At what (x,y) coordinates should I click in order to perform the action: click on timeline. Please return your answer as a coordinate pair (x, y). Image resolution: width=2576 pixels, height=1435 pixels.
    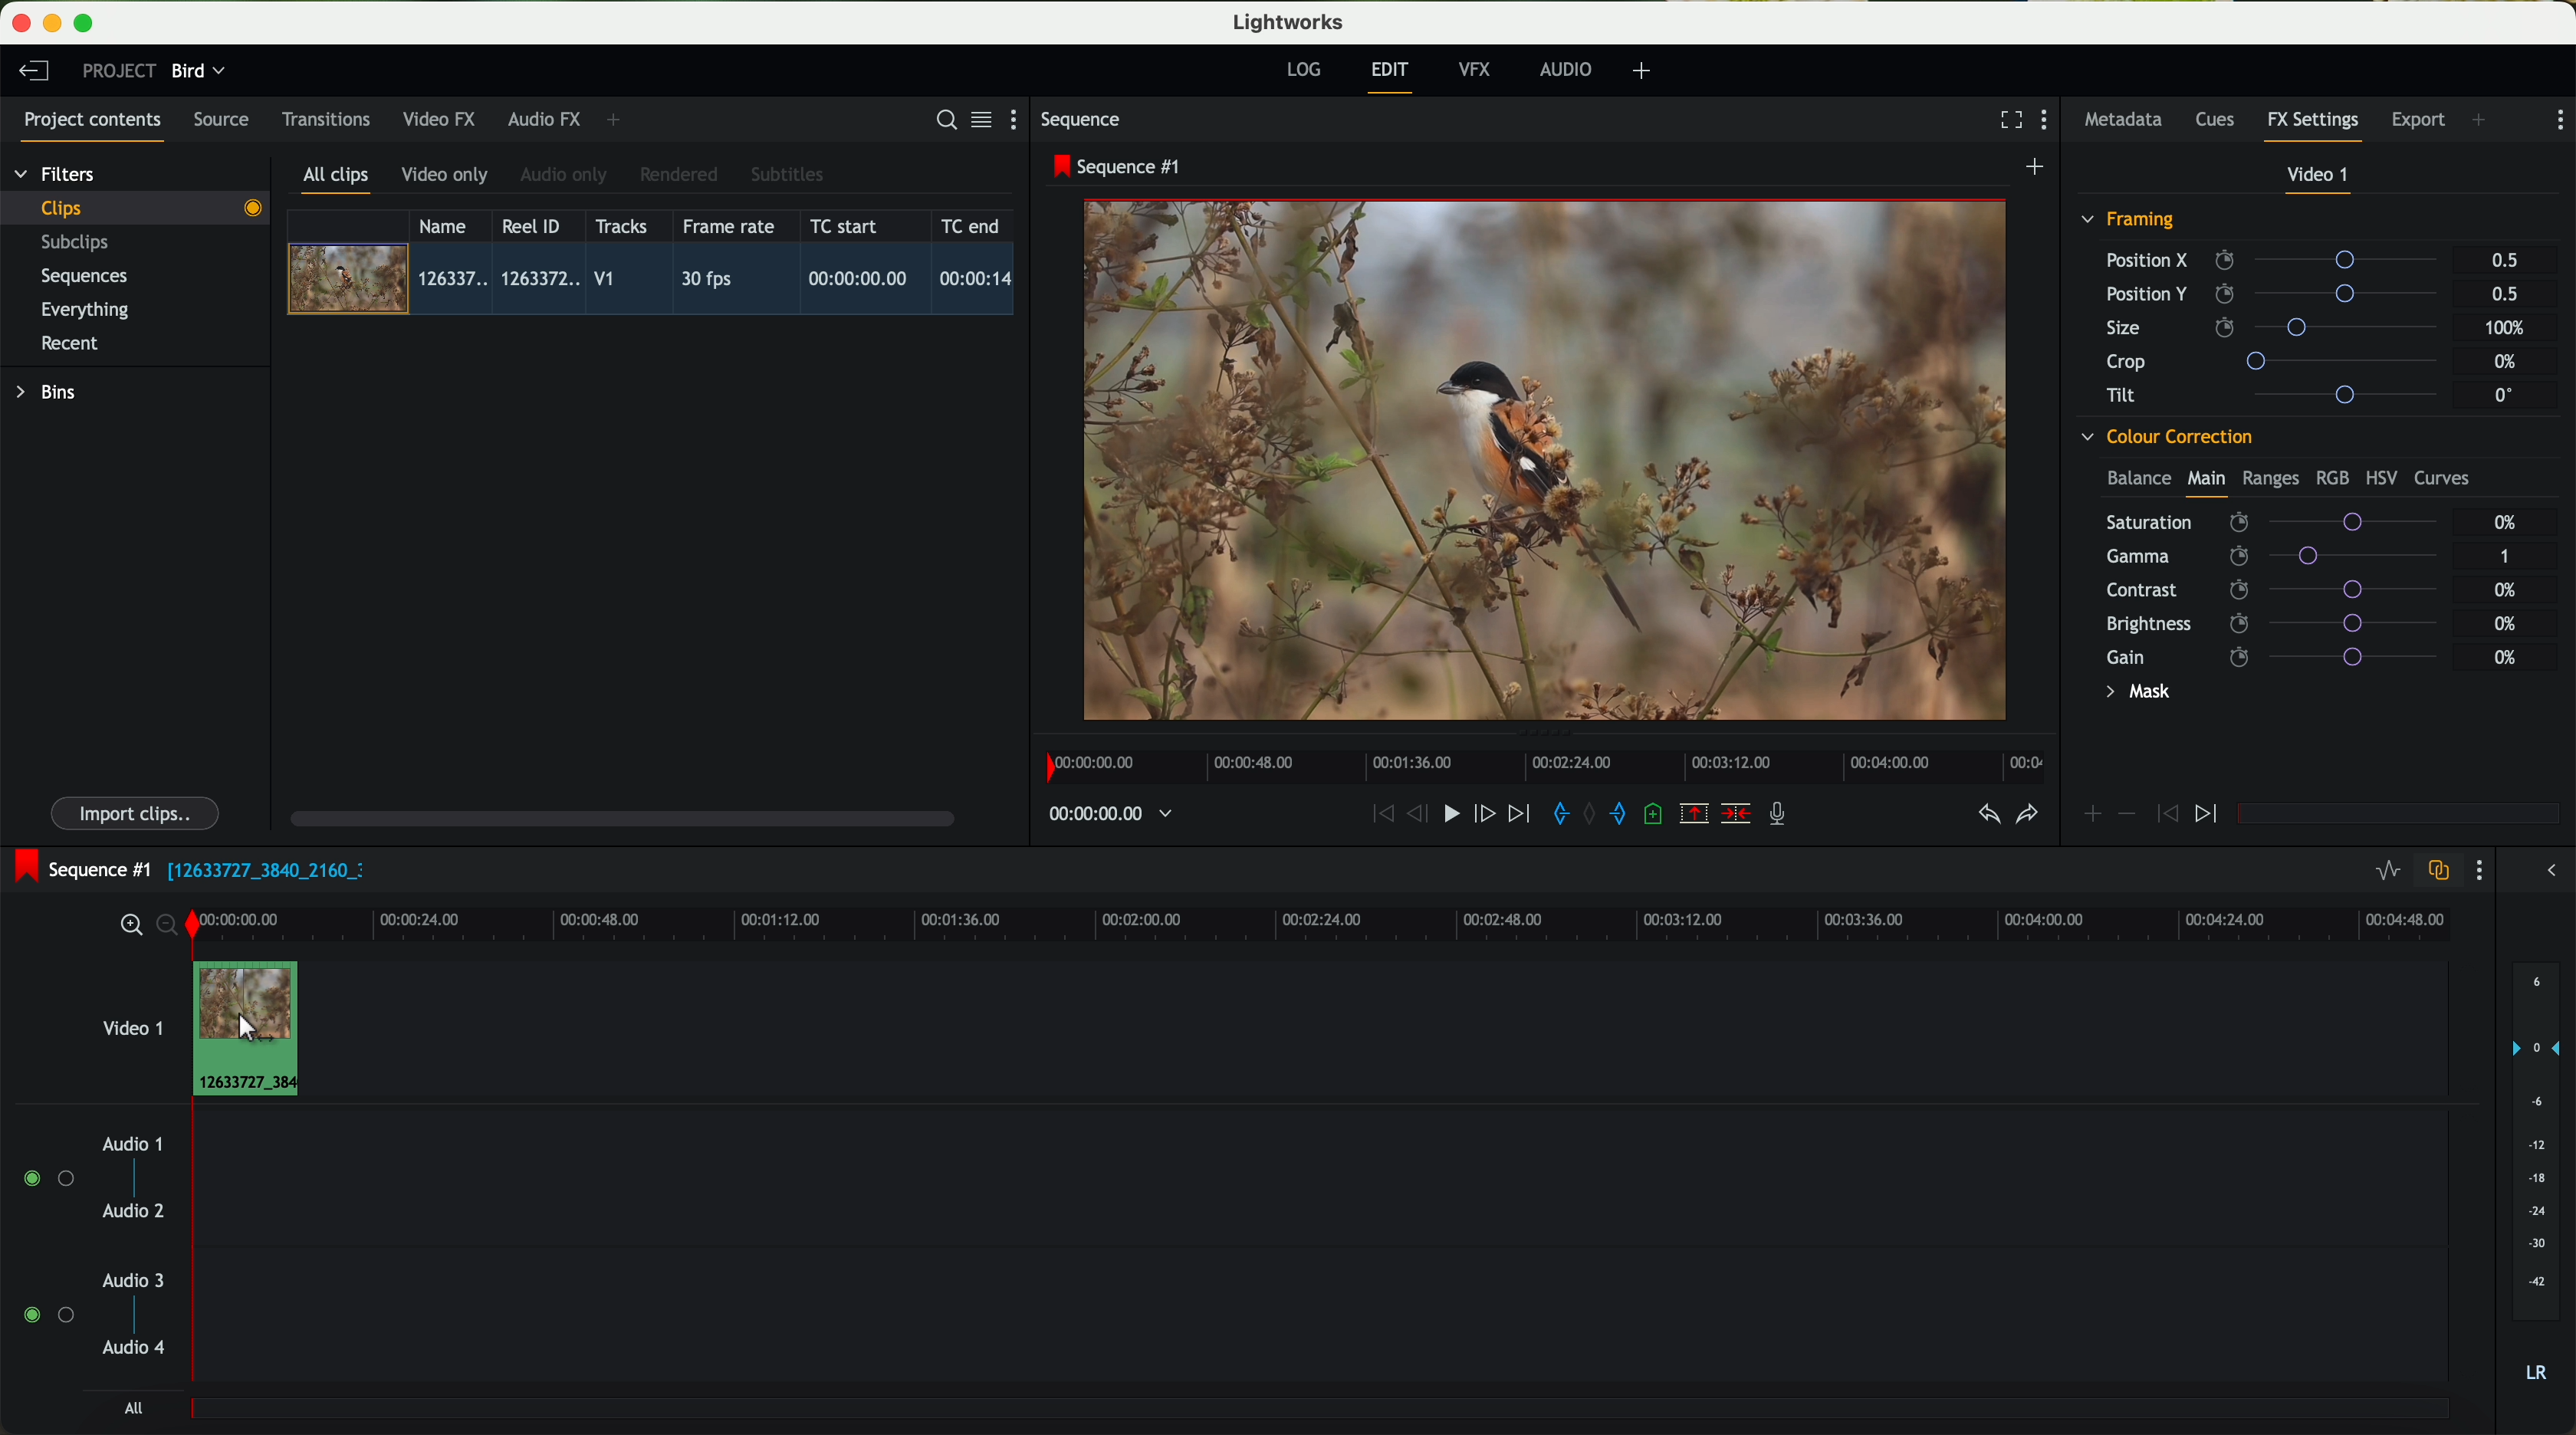
    Looking at the image, I should click on (1539, 761).